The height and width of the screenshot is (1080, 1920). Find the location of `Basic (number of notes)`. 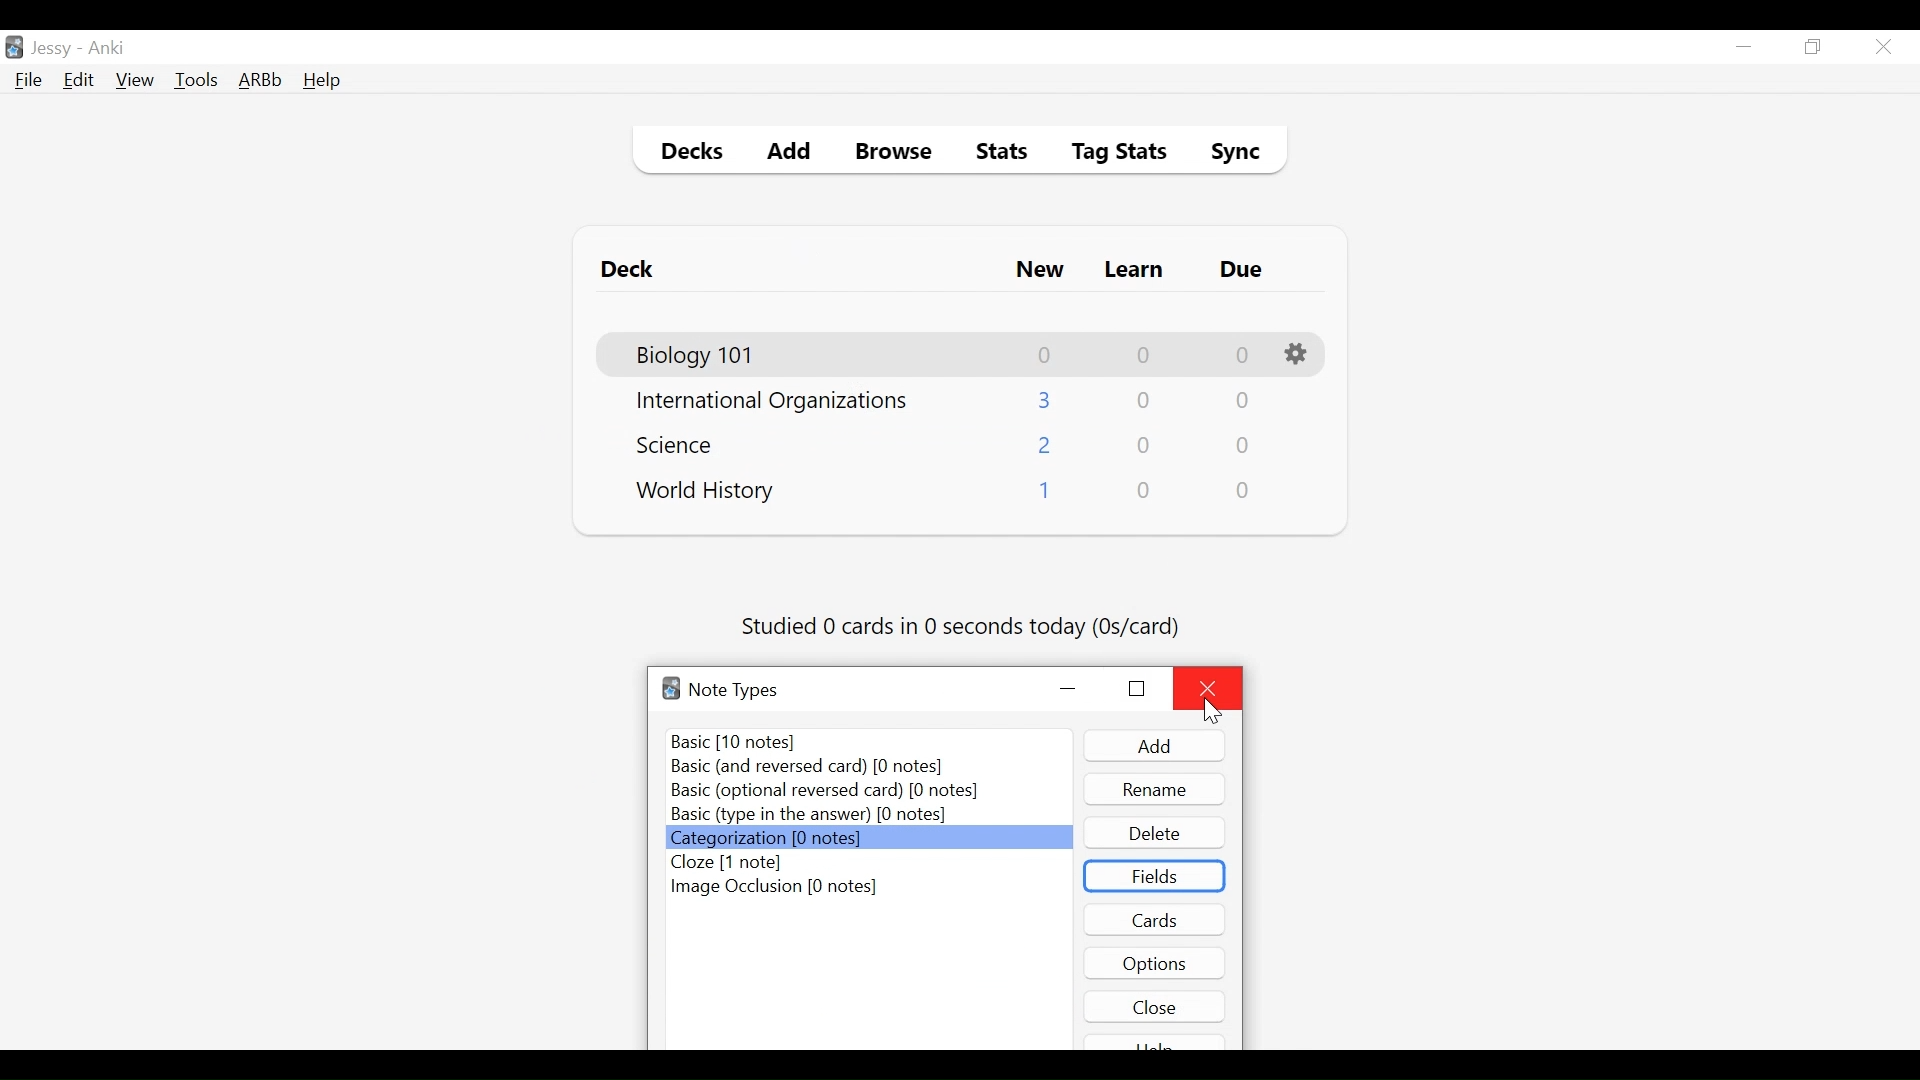

Basic (number of notes) is located at coordinates (871, 741).